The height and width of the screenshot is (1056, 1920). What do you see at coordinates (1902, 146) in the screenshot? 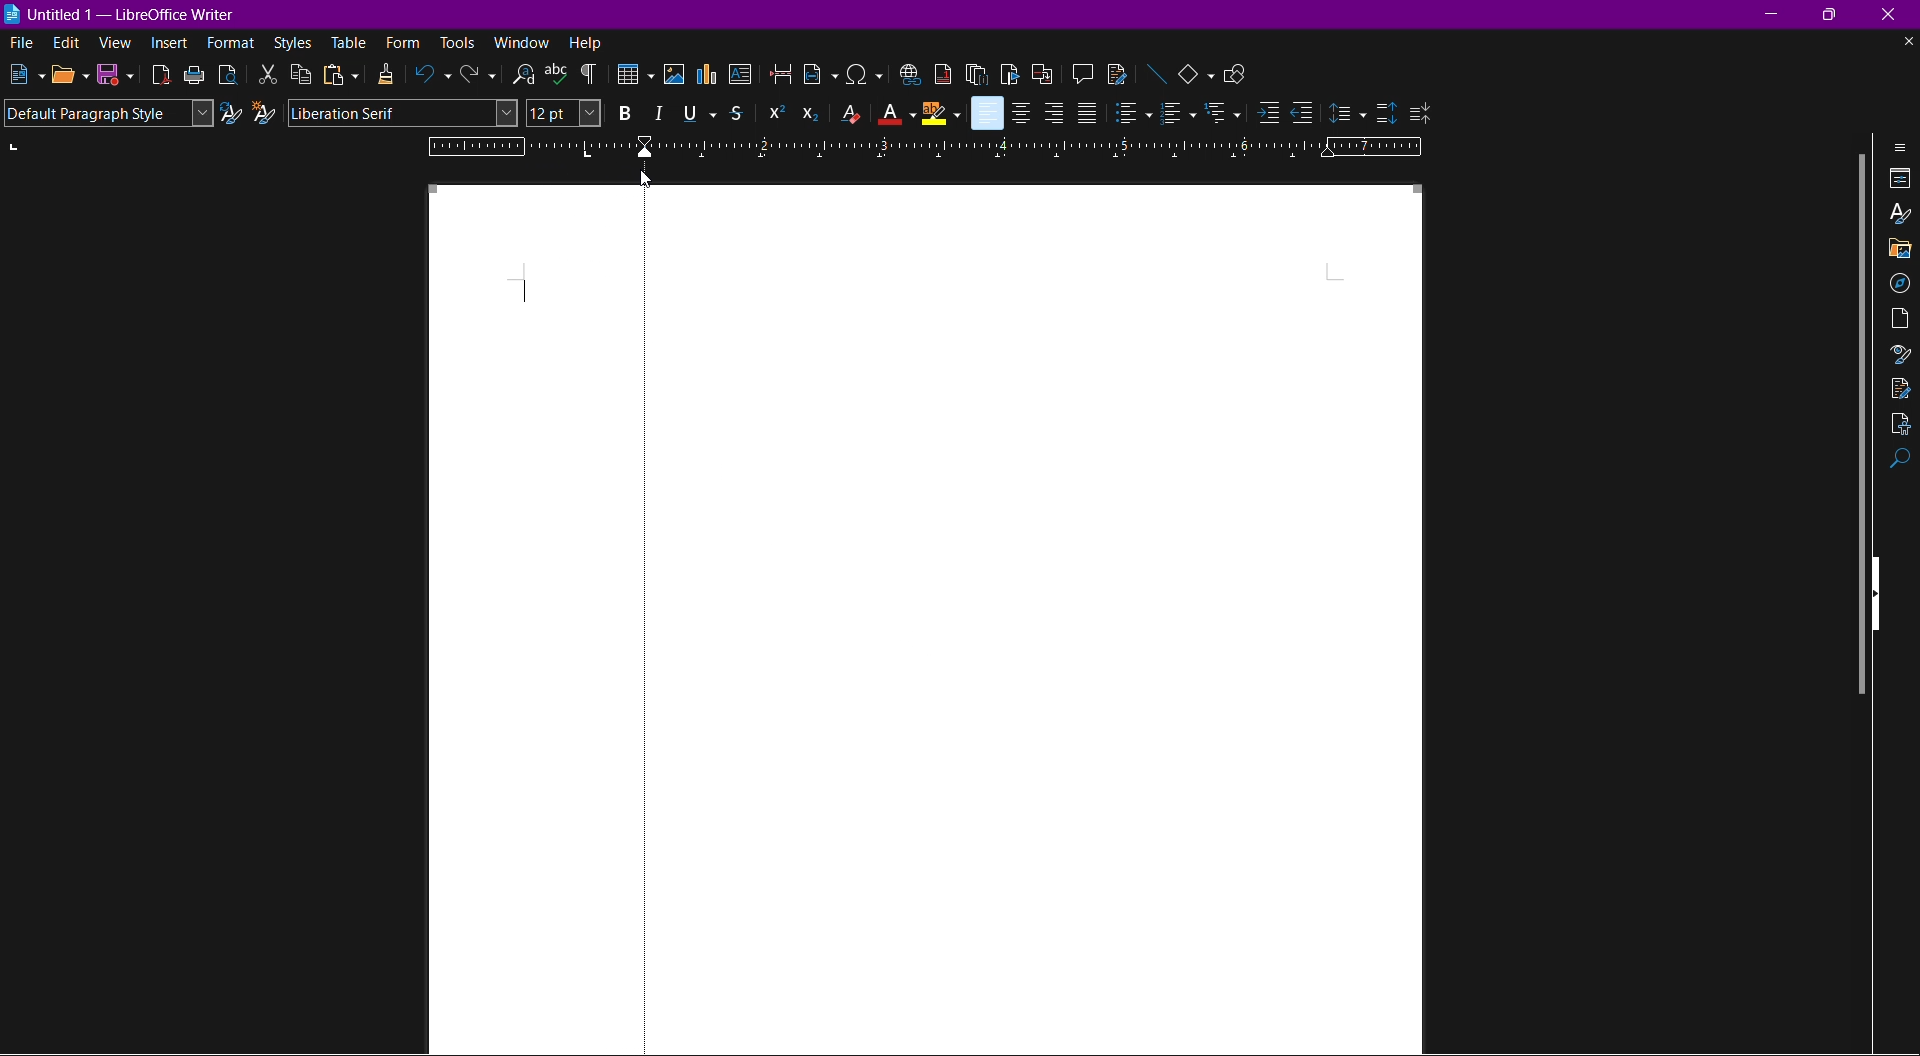
I see `Sidebar properties` at bounding box center [1902, 146].